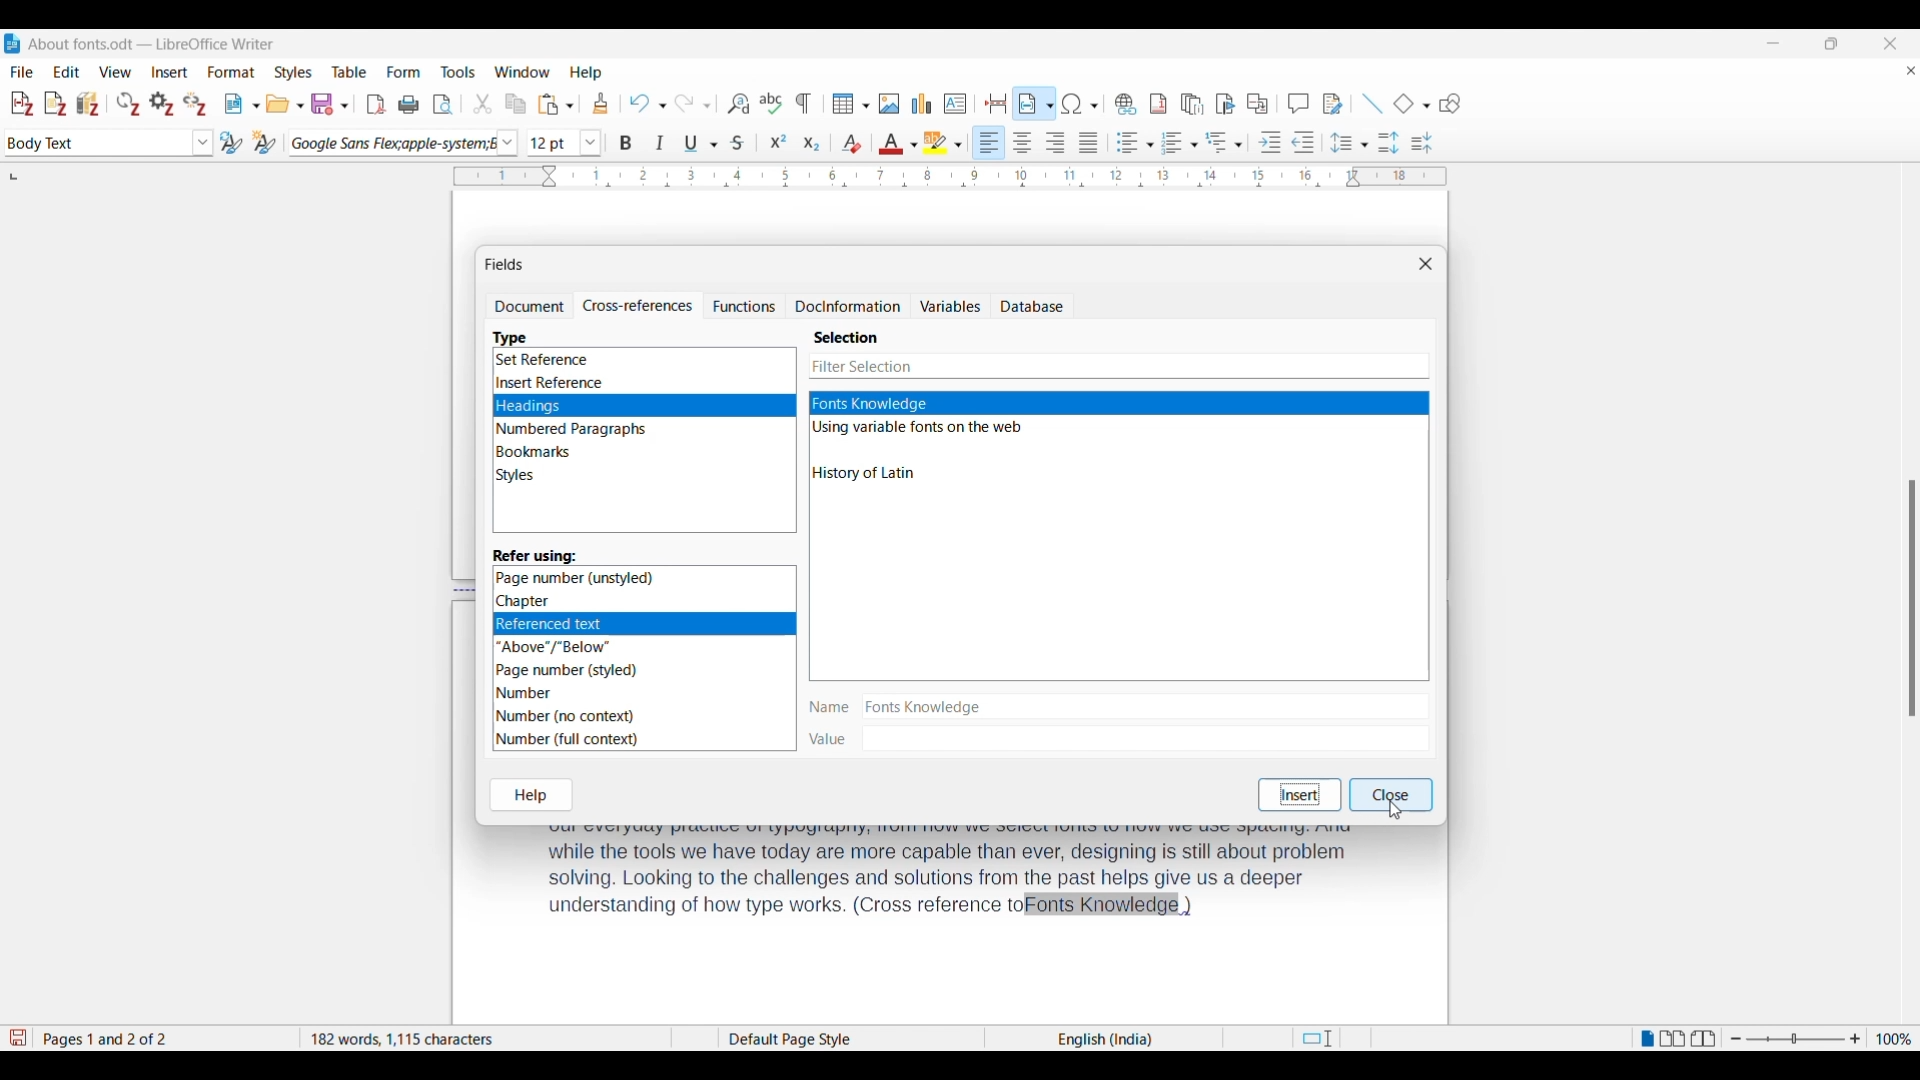 This screenshot has width=1920, height=1080. Describe the element at coordinates (1270, 142) in the screenshot. I see `Increase indentation` at that location.